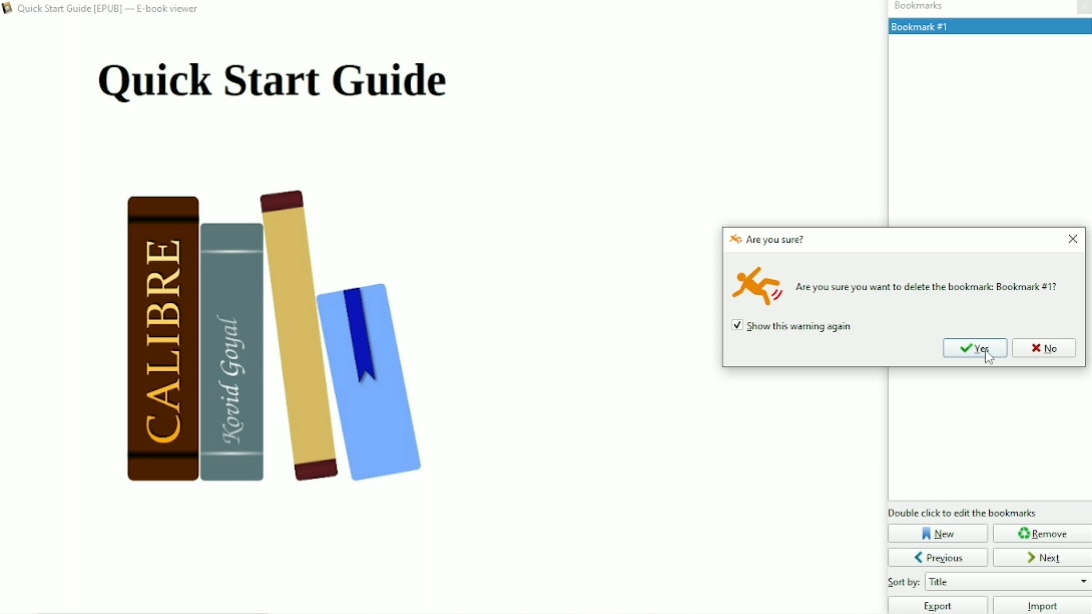 The width and height of the screenshot is (1092, 614). I want to click on Sort by, so click(1008, 582).